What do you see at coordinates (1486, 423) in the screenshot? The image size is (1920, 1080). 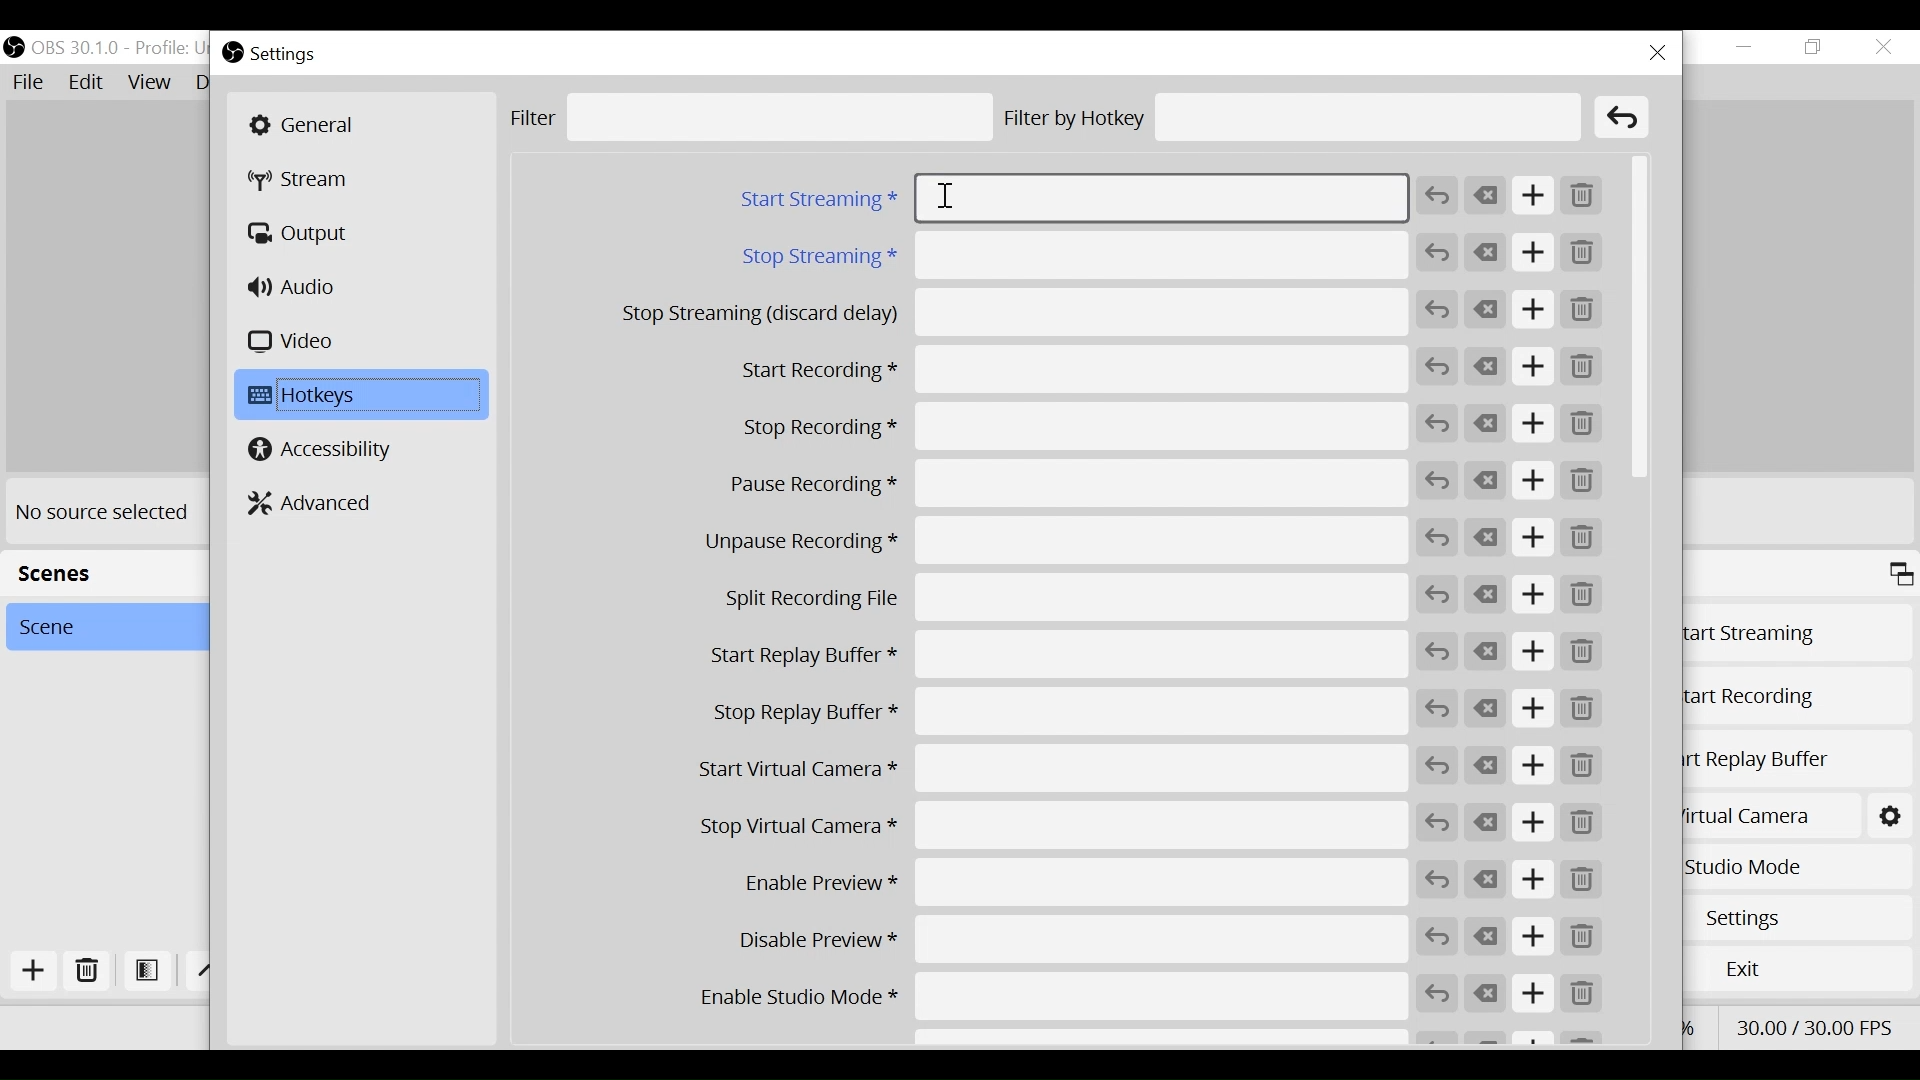 I see `Clear` at bounding box center [1486, 423].